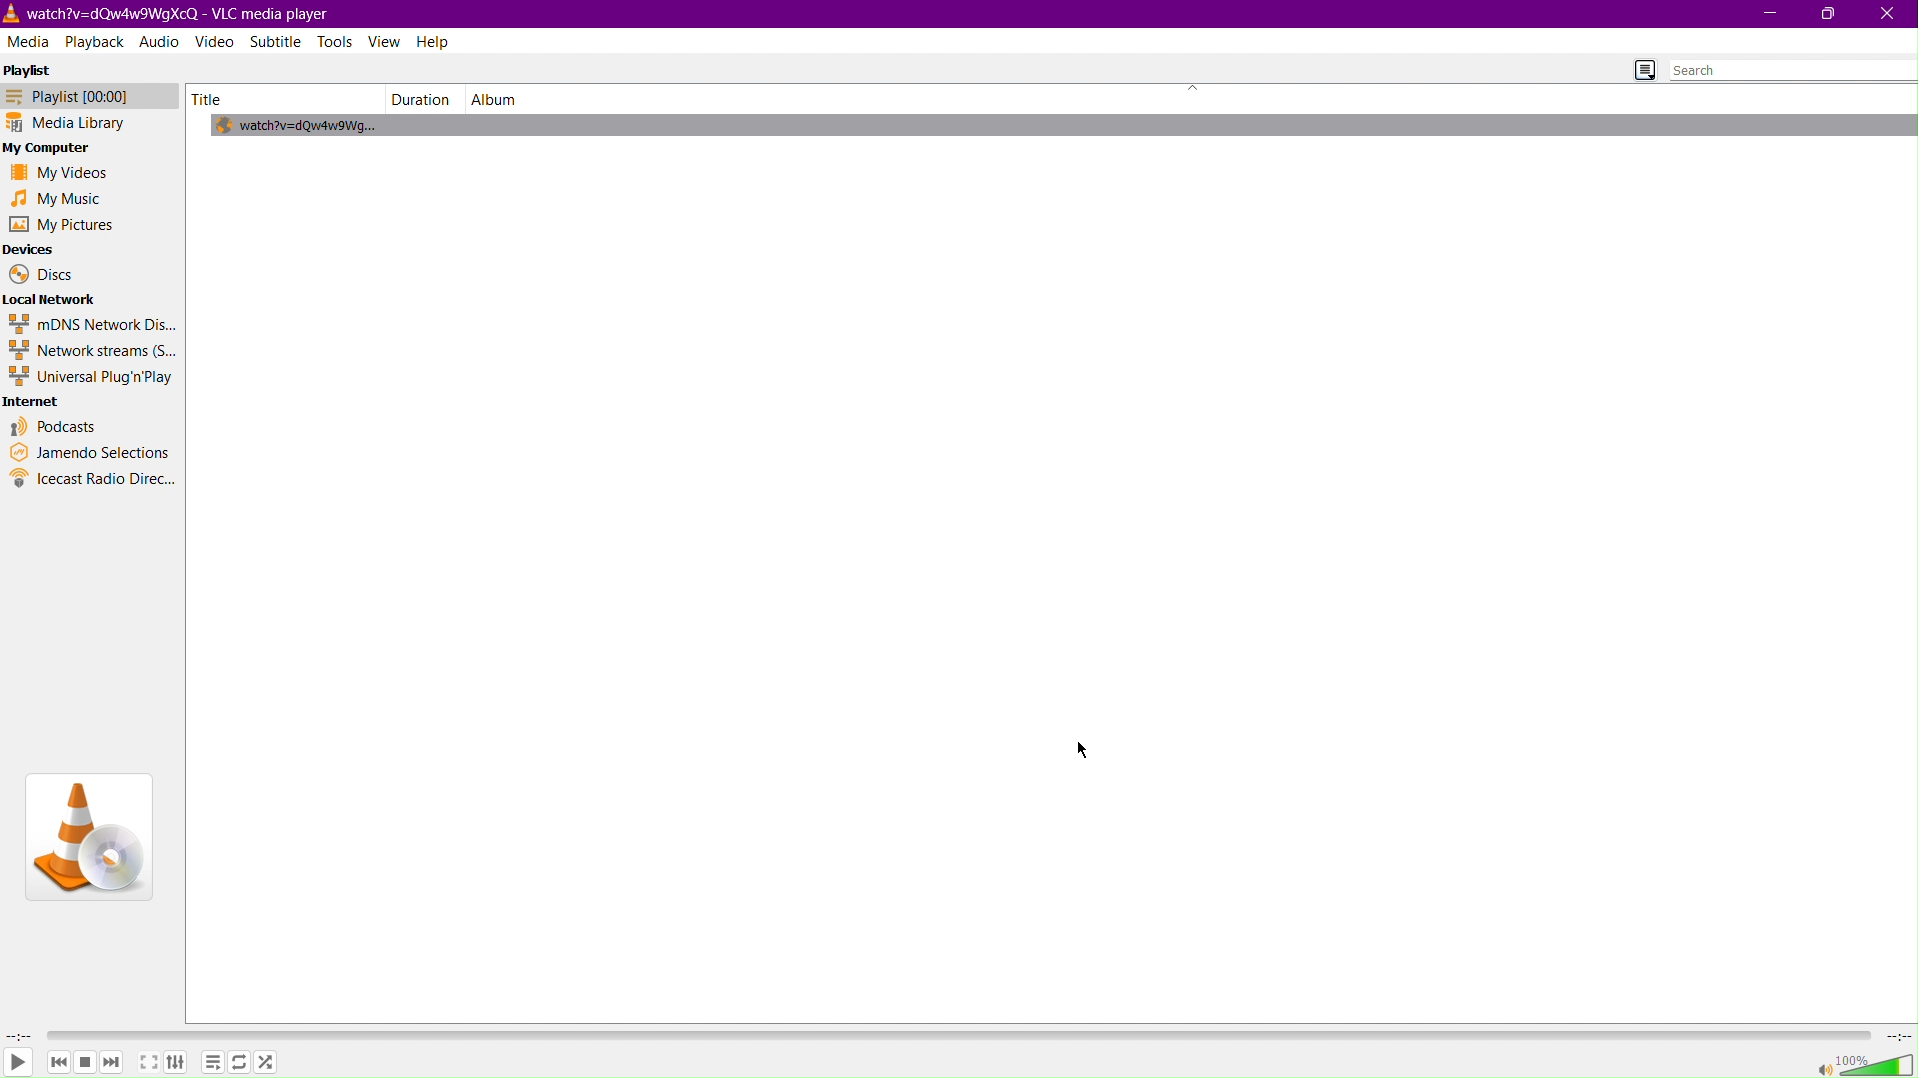  I want to click on Devices, so click(32, 248).